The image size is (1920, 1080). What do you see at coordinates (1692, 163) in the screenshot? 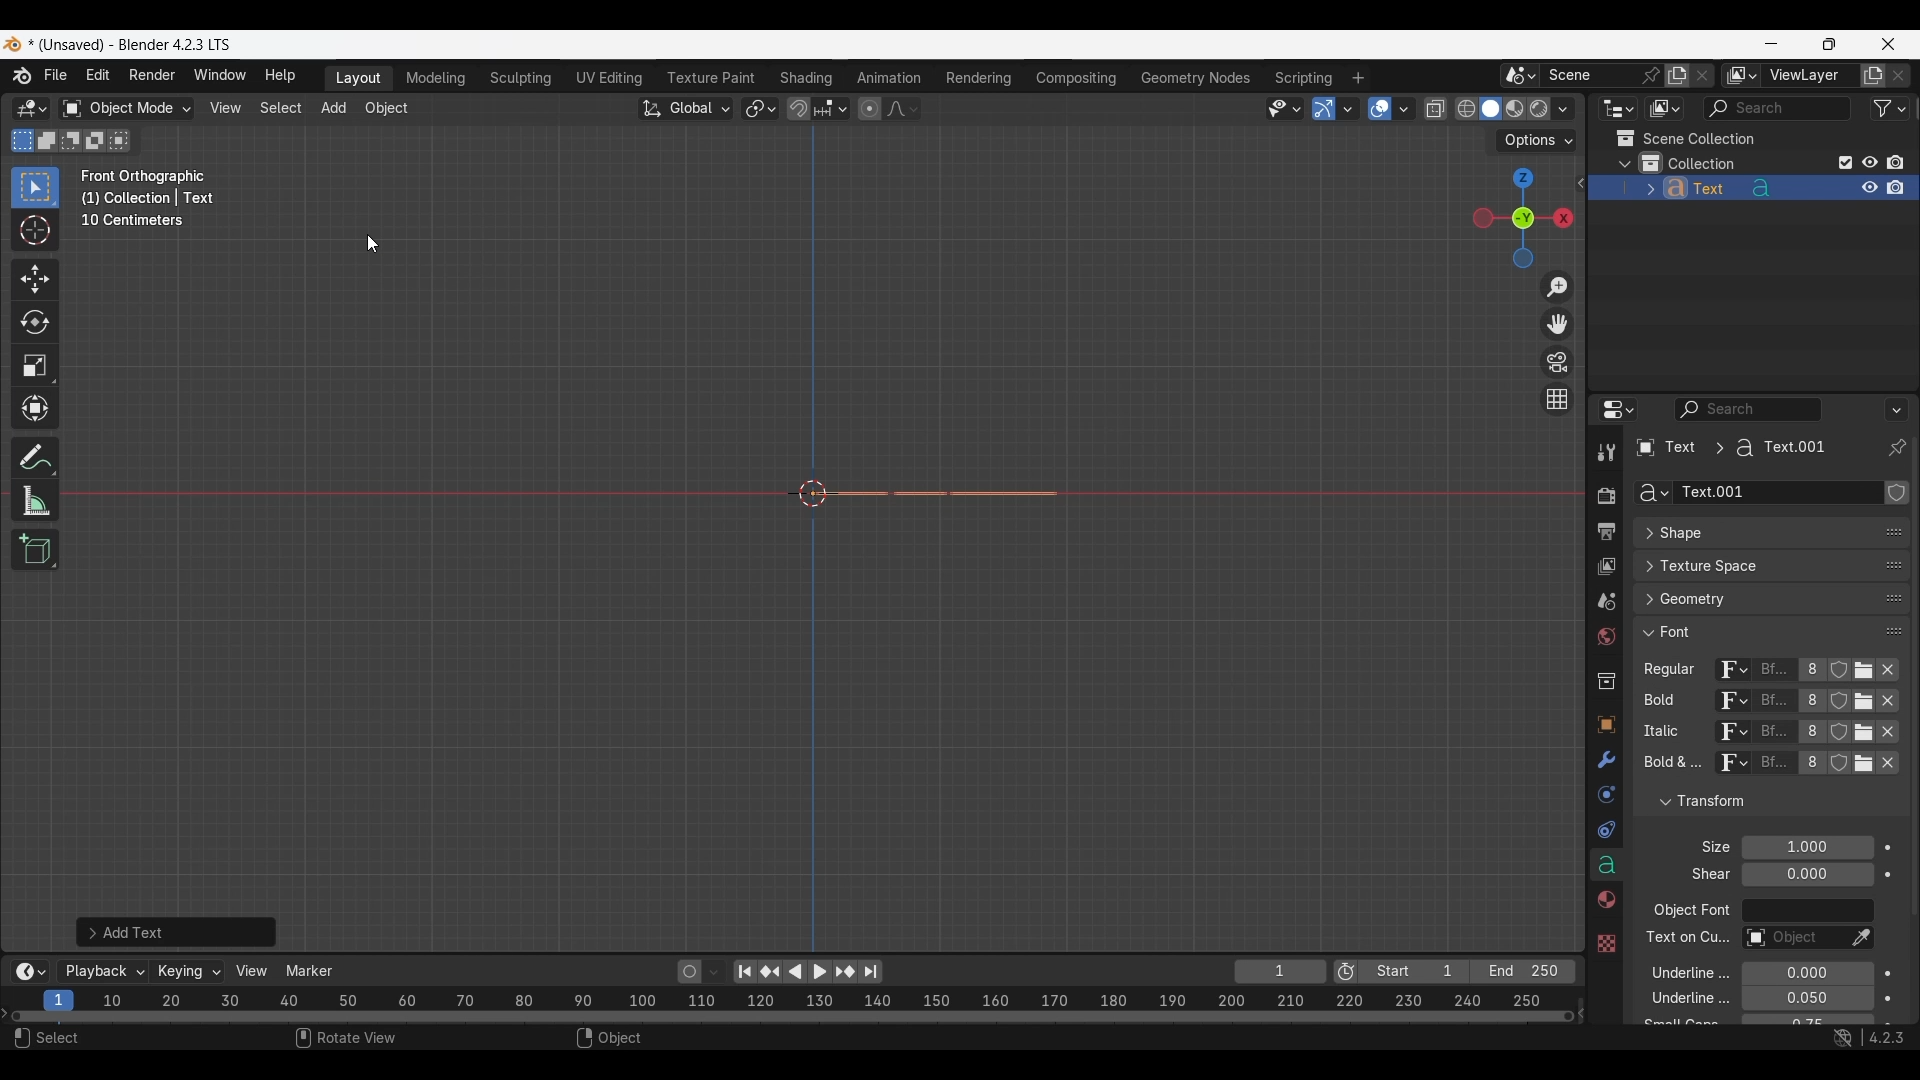
I see `Collection 1` at bounding box center [1692, 163].